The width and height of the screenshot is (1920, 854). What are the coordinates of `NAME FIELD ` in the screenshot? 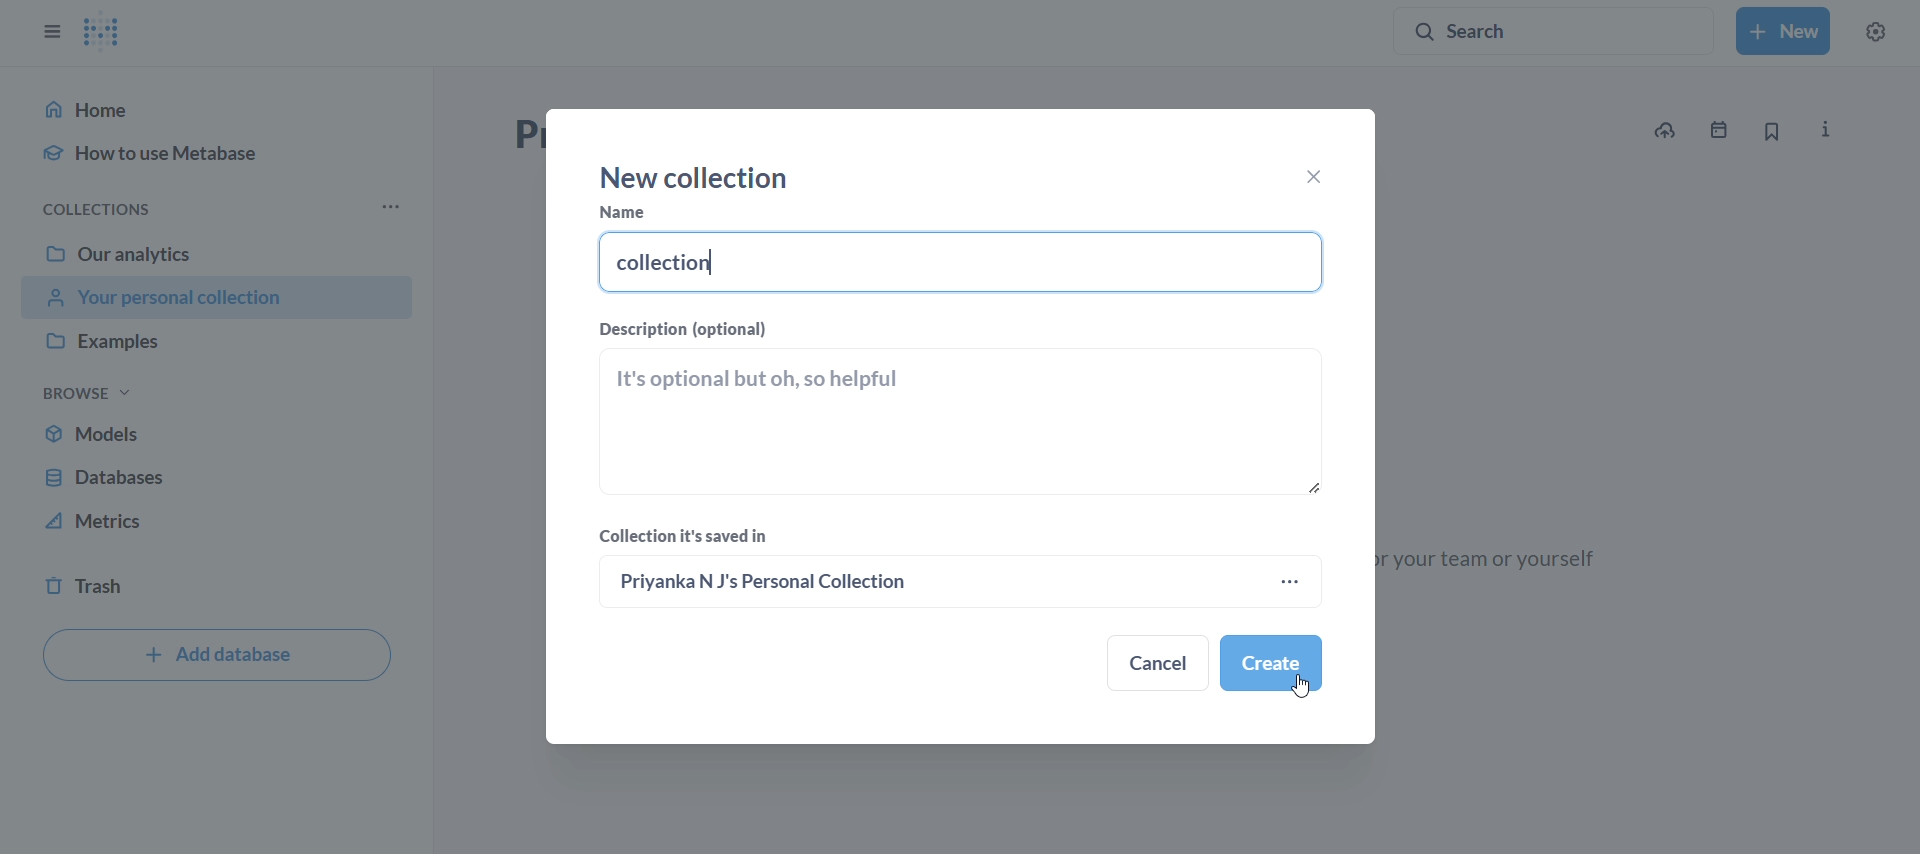 It's located at (963, 261).